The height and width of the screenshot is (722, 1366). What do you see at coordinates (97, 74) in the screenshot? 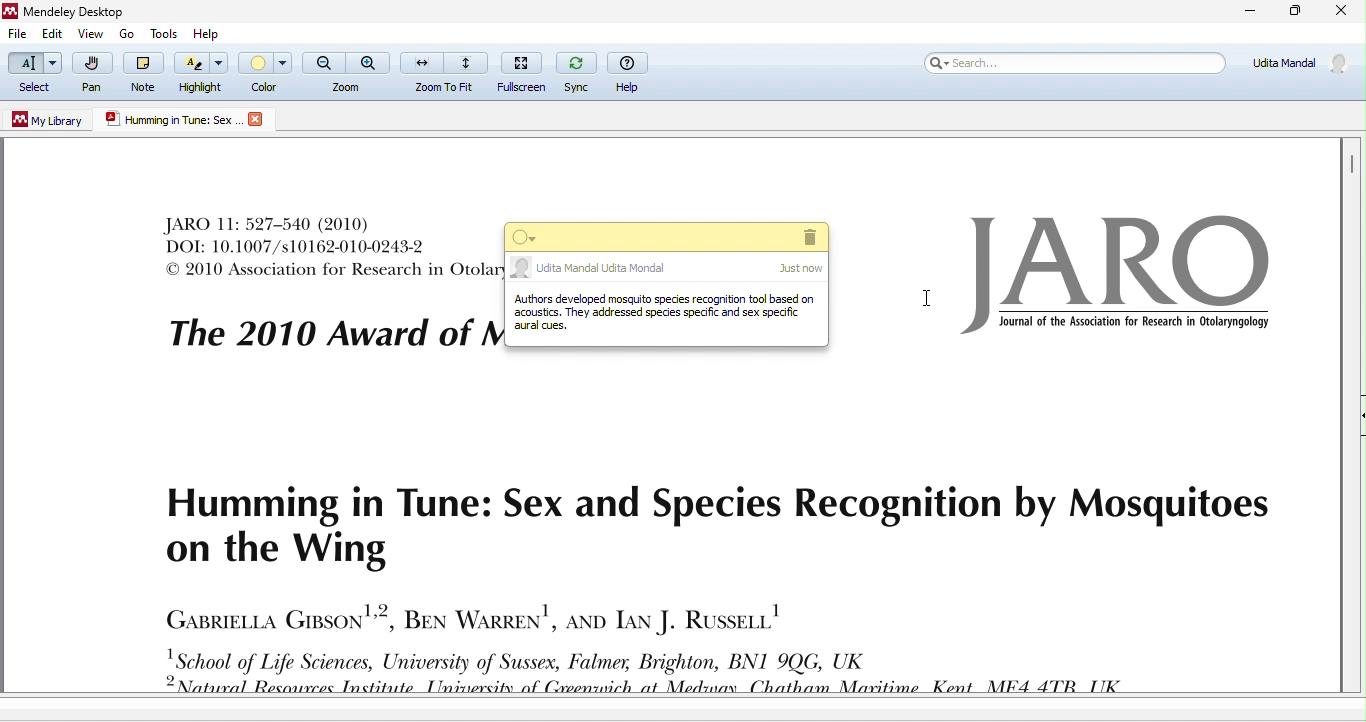
I see `pan` at bounding box center [97, 74].